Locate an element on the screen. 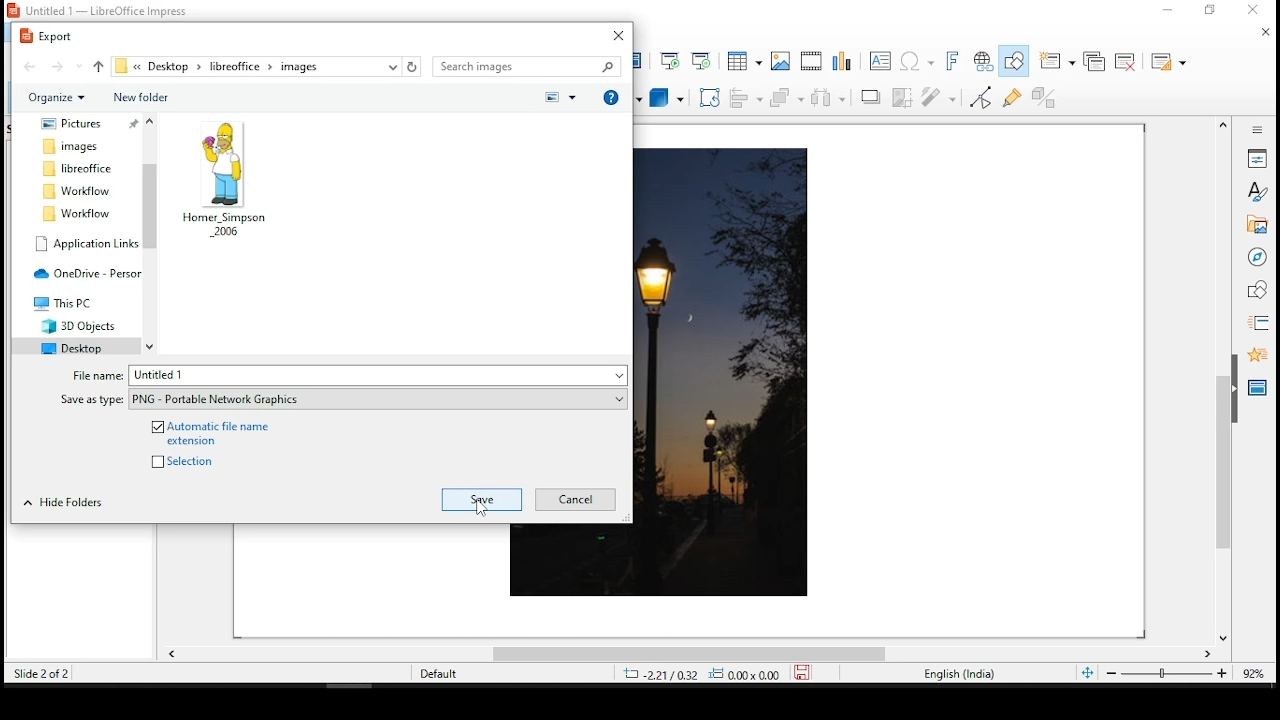  text box is located at coordinates (879, 62).